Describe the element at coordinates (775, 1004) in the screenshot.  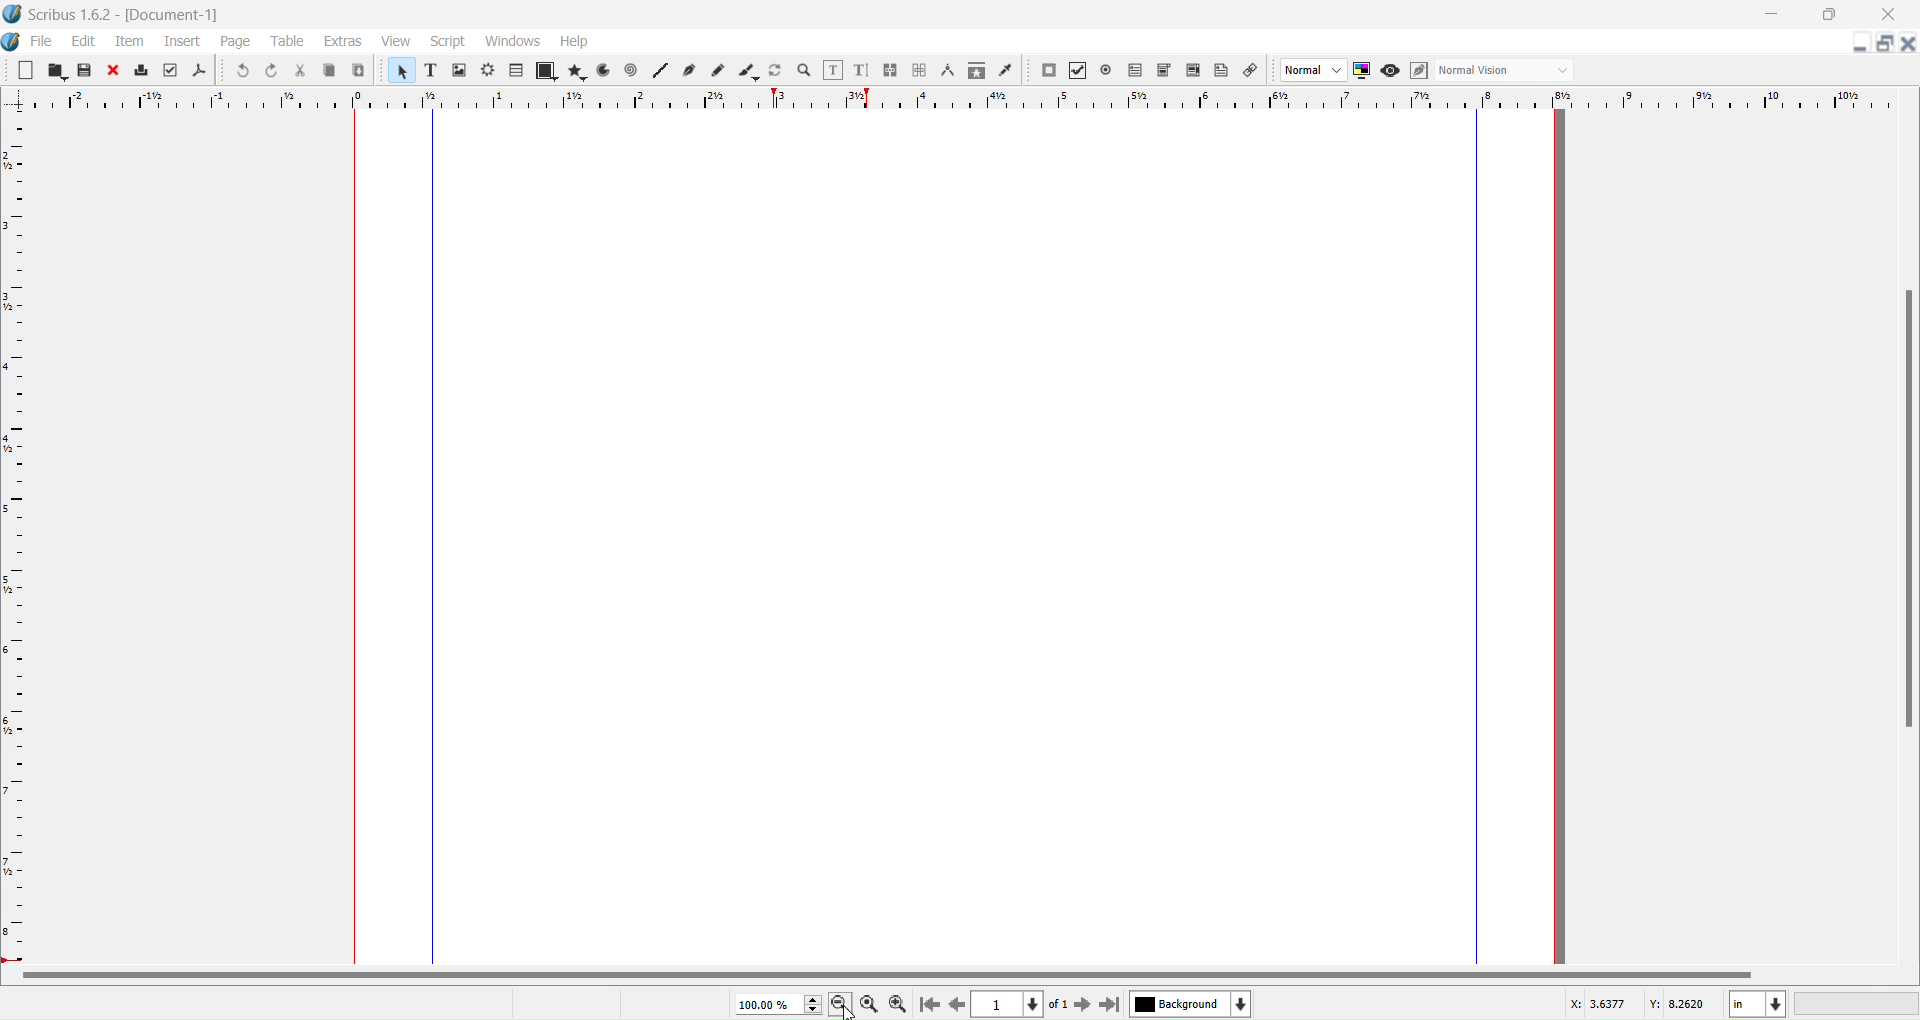
I see `Current Zoom Level` at that location.